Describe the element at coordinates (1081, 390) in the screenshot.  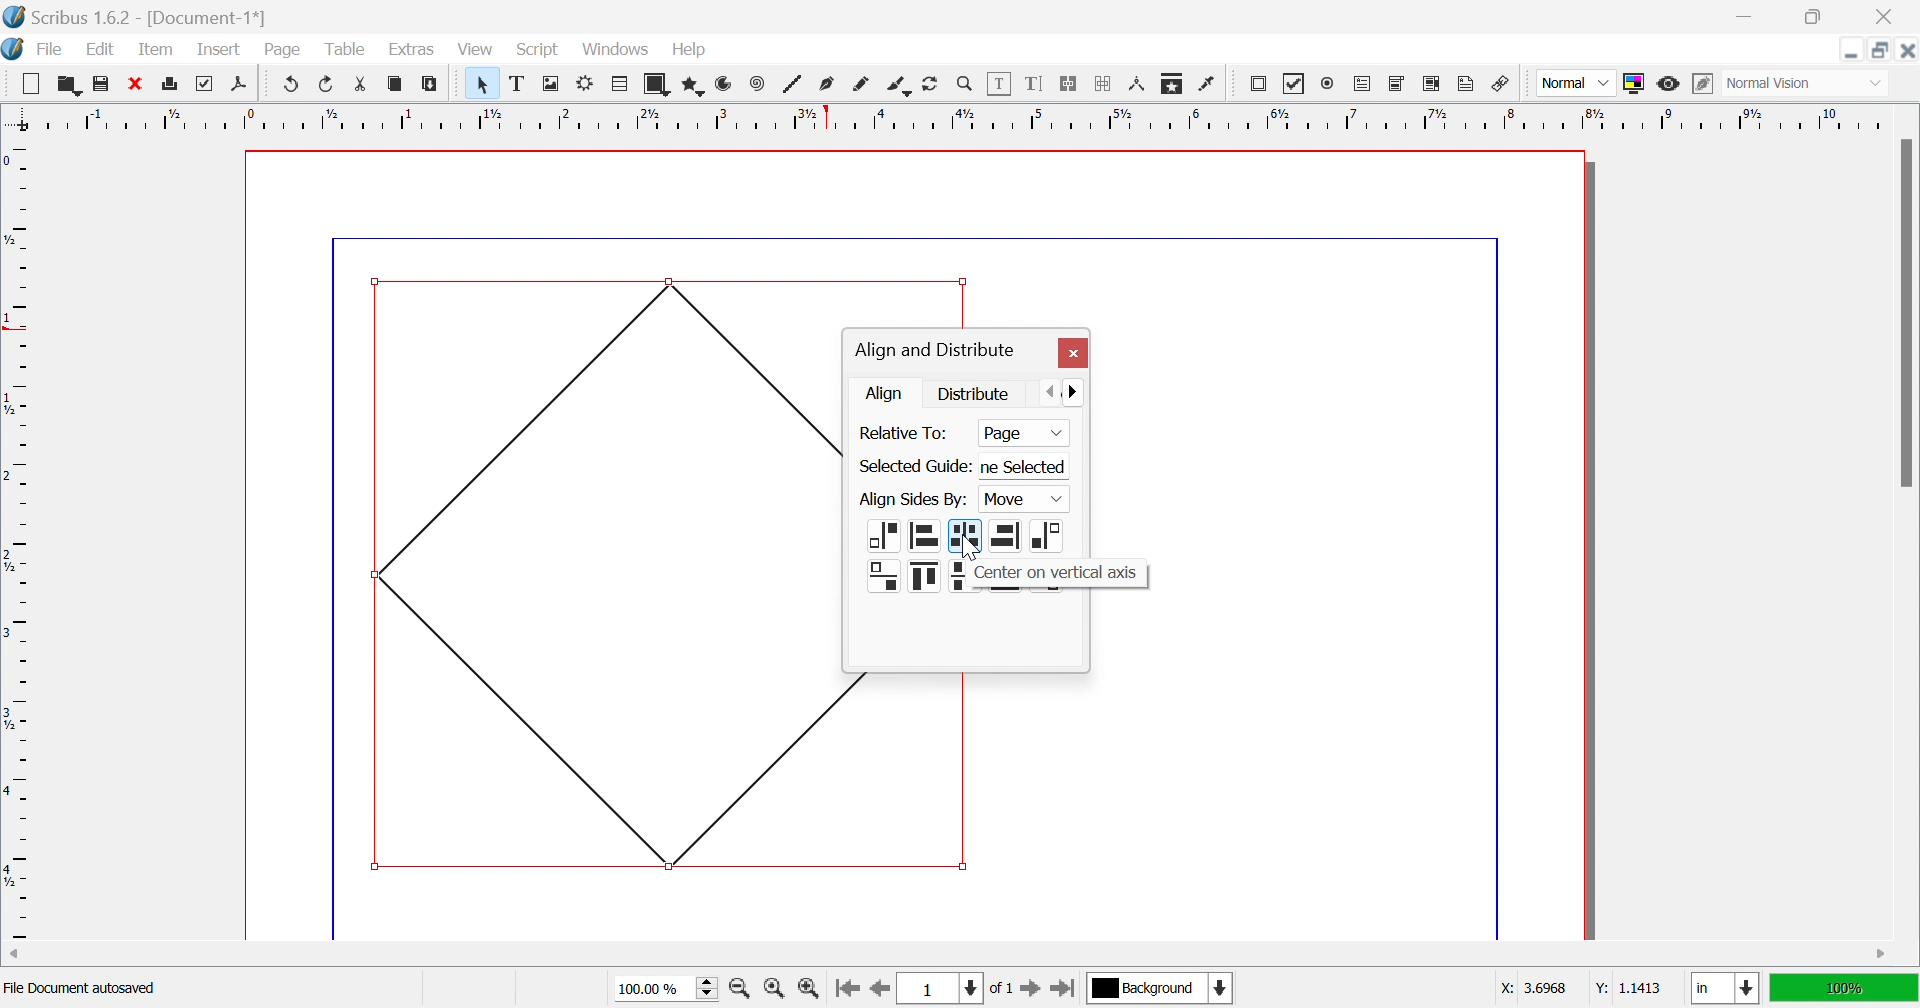
I see `Next` at that location.